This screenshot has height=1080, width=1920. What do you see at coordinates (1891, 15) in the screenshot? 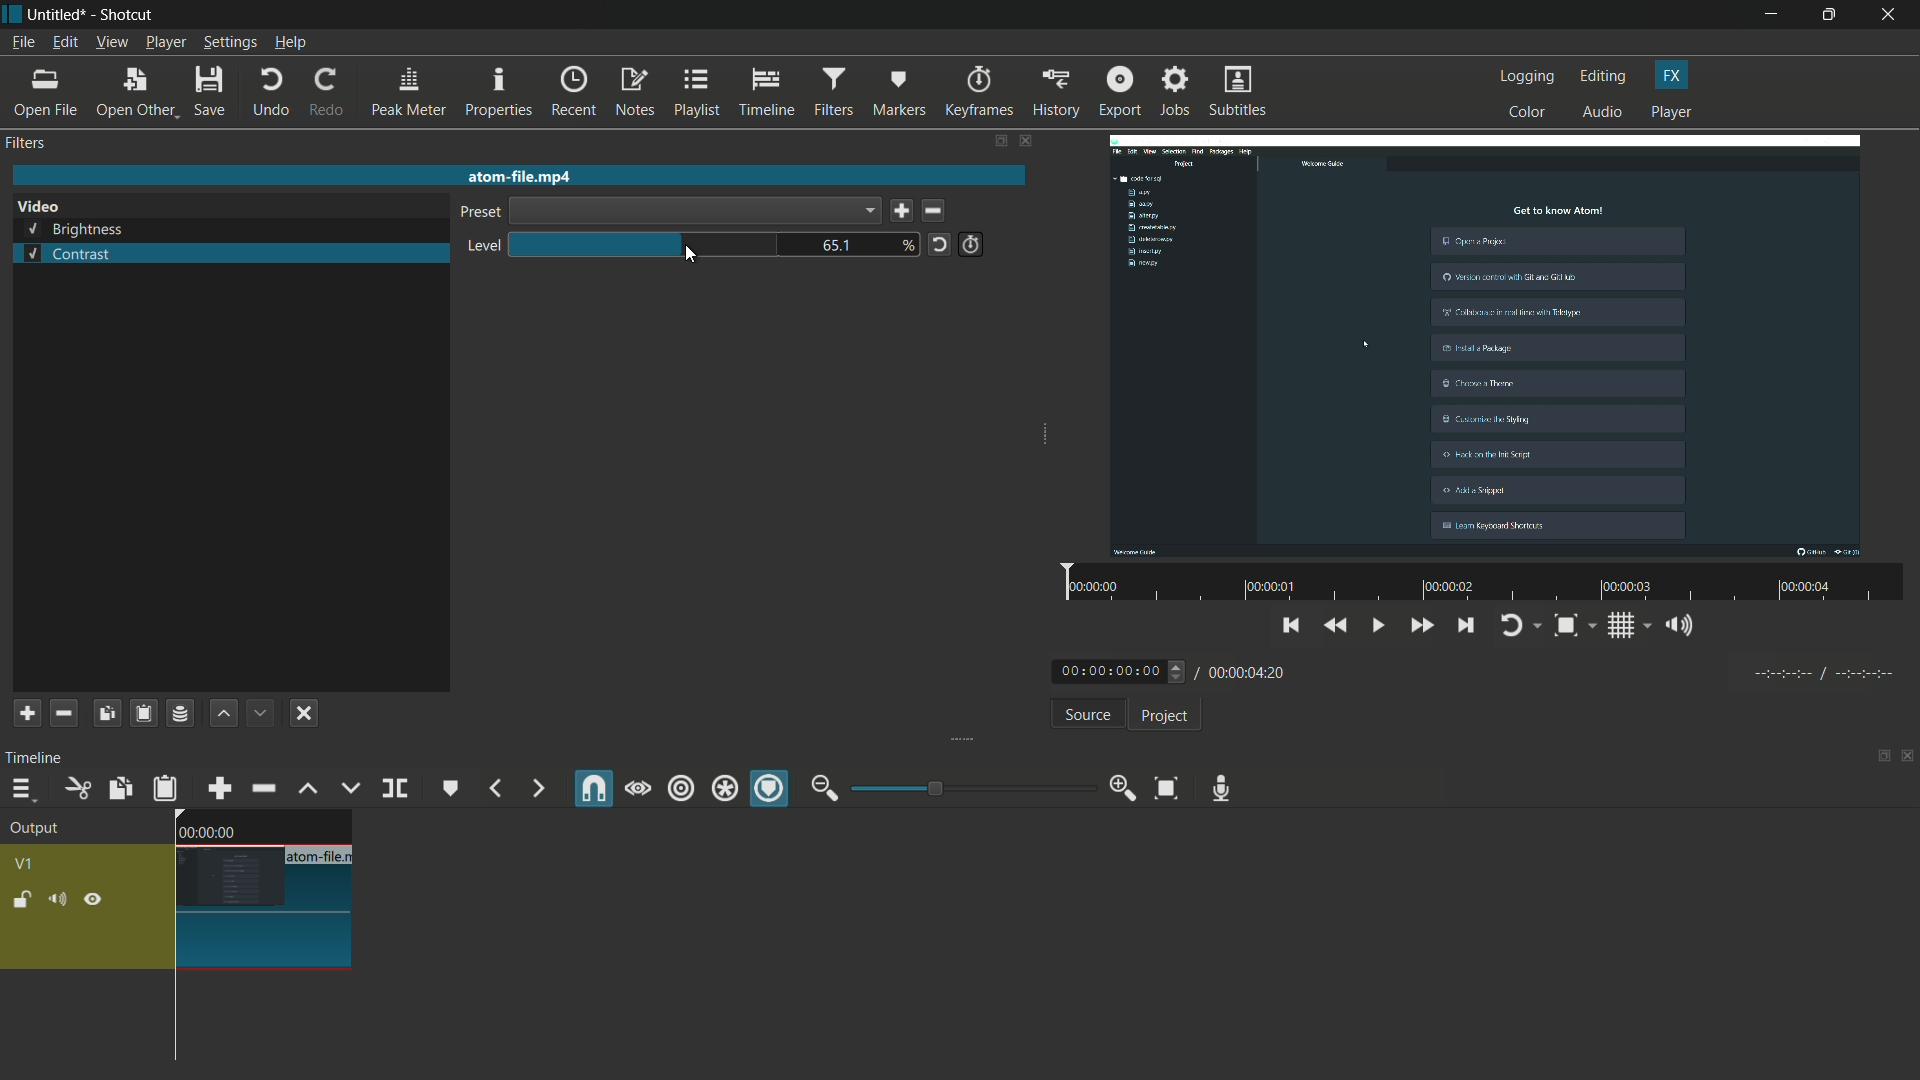
I see `close app` at bounding box center [1891, 15].